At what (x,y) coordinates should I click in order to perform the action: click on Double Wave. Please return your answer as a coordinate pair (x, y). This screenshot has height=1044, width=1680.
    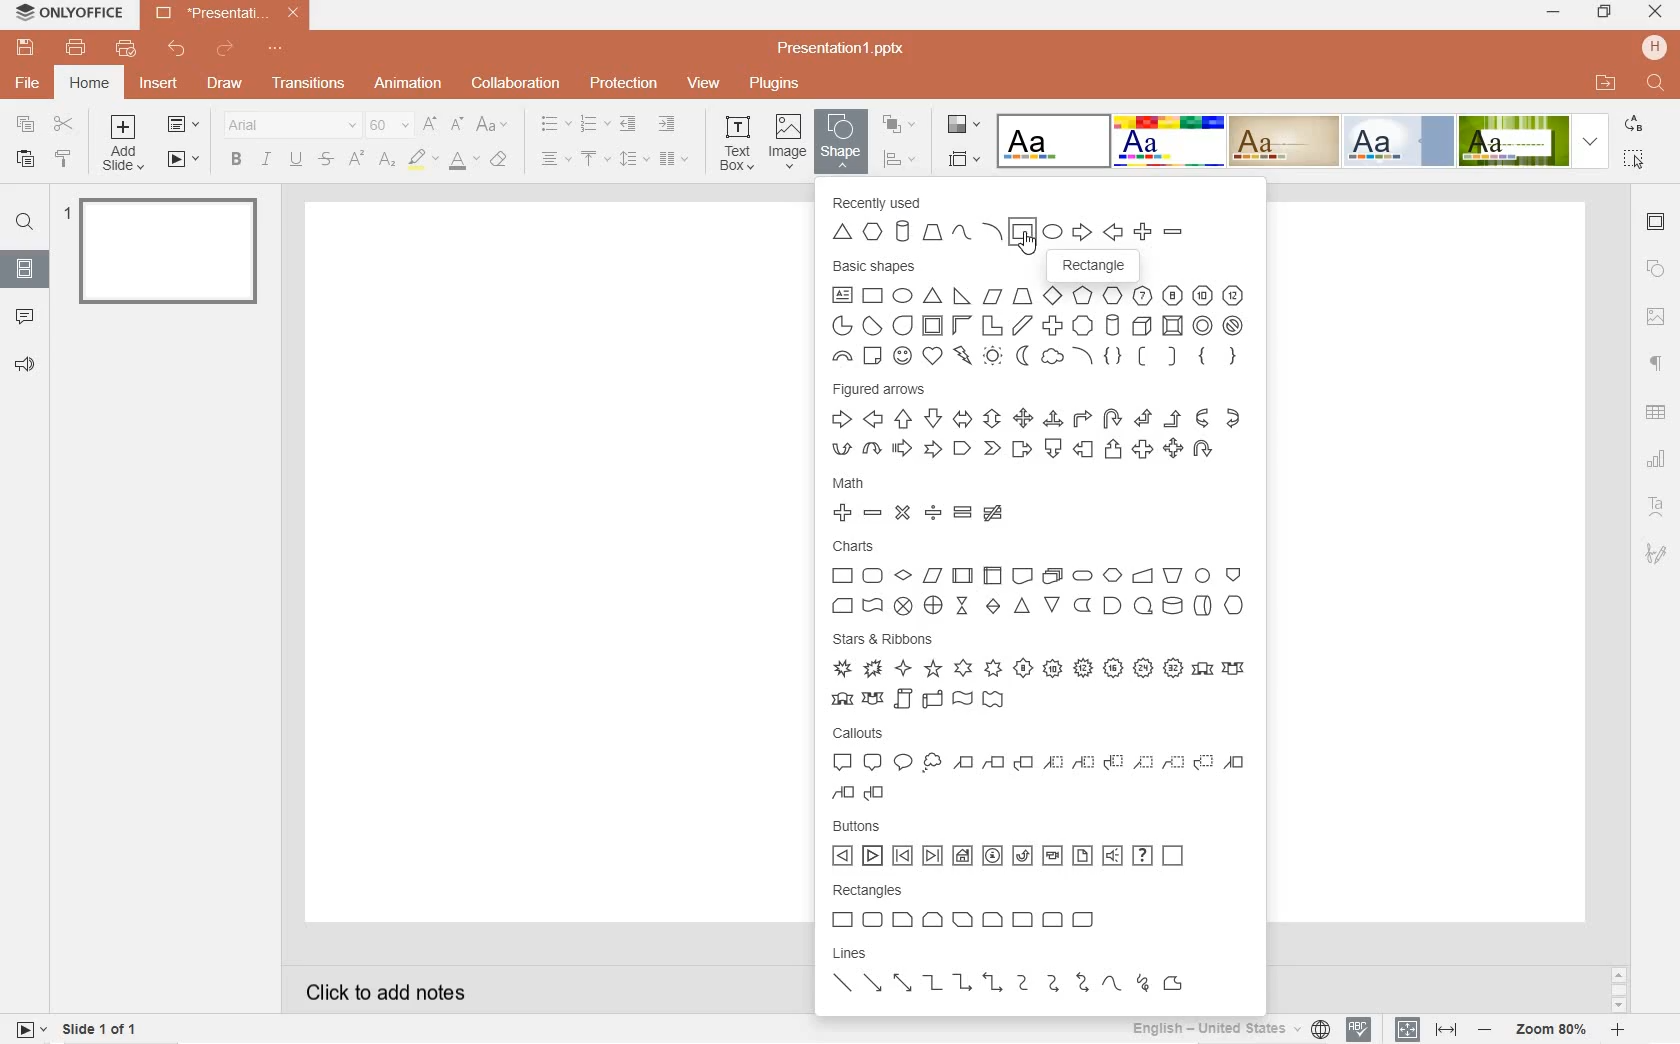
    Looking at the image, I should click on (994, 698).